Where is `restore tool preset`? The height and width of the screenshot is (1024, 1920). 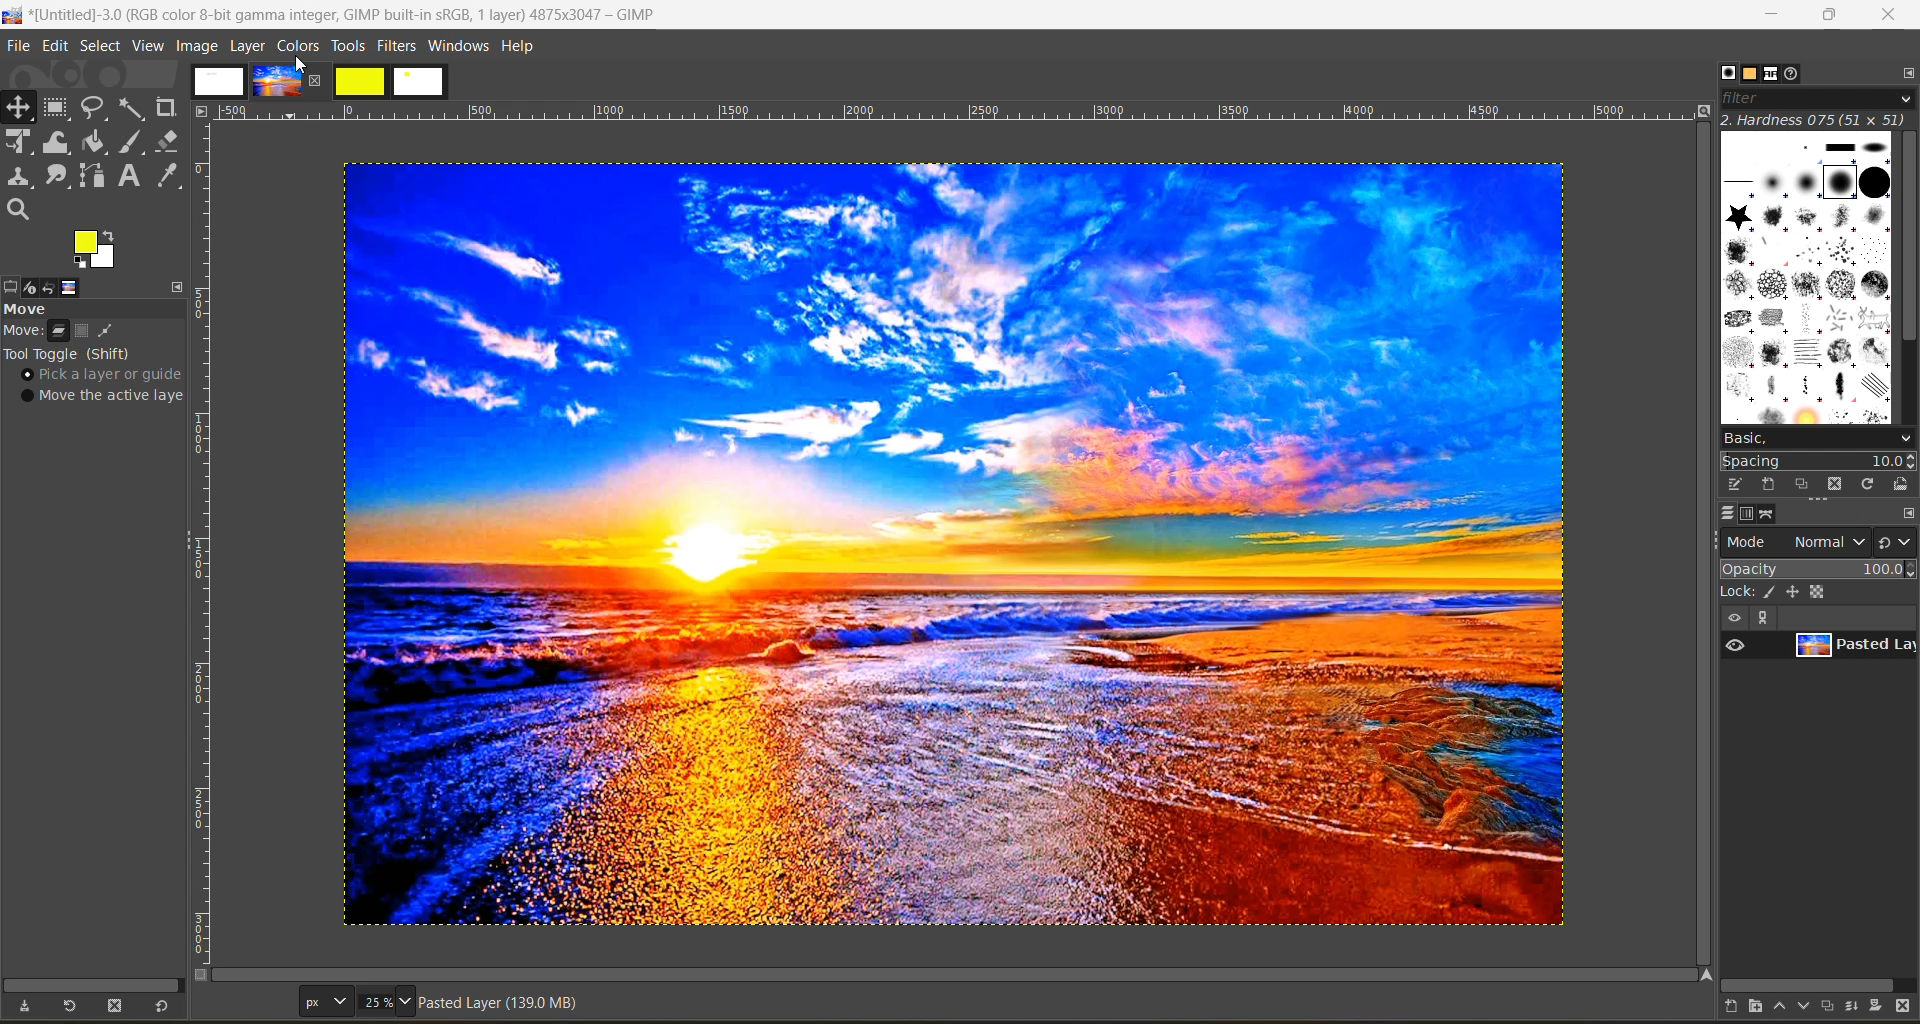
restore tool preset is located at coordinates (66, 1007).